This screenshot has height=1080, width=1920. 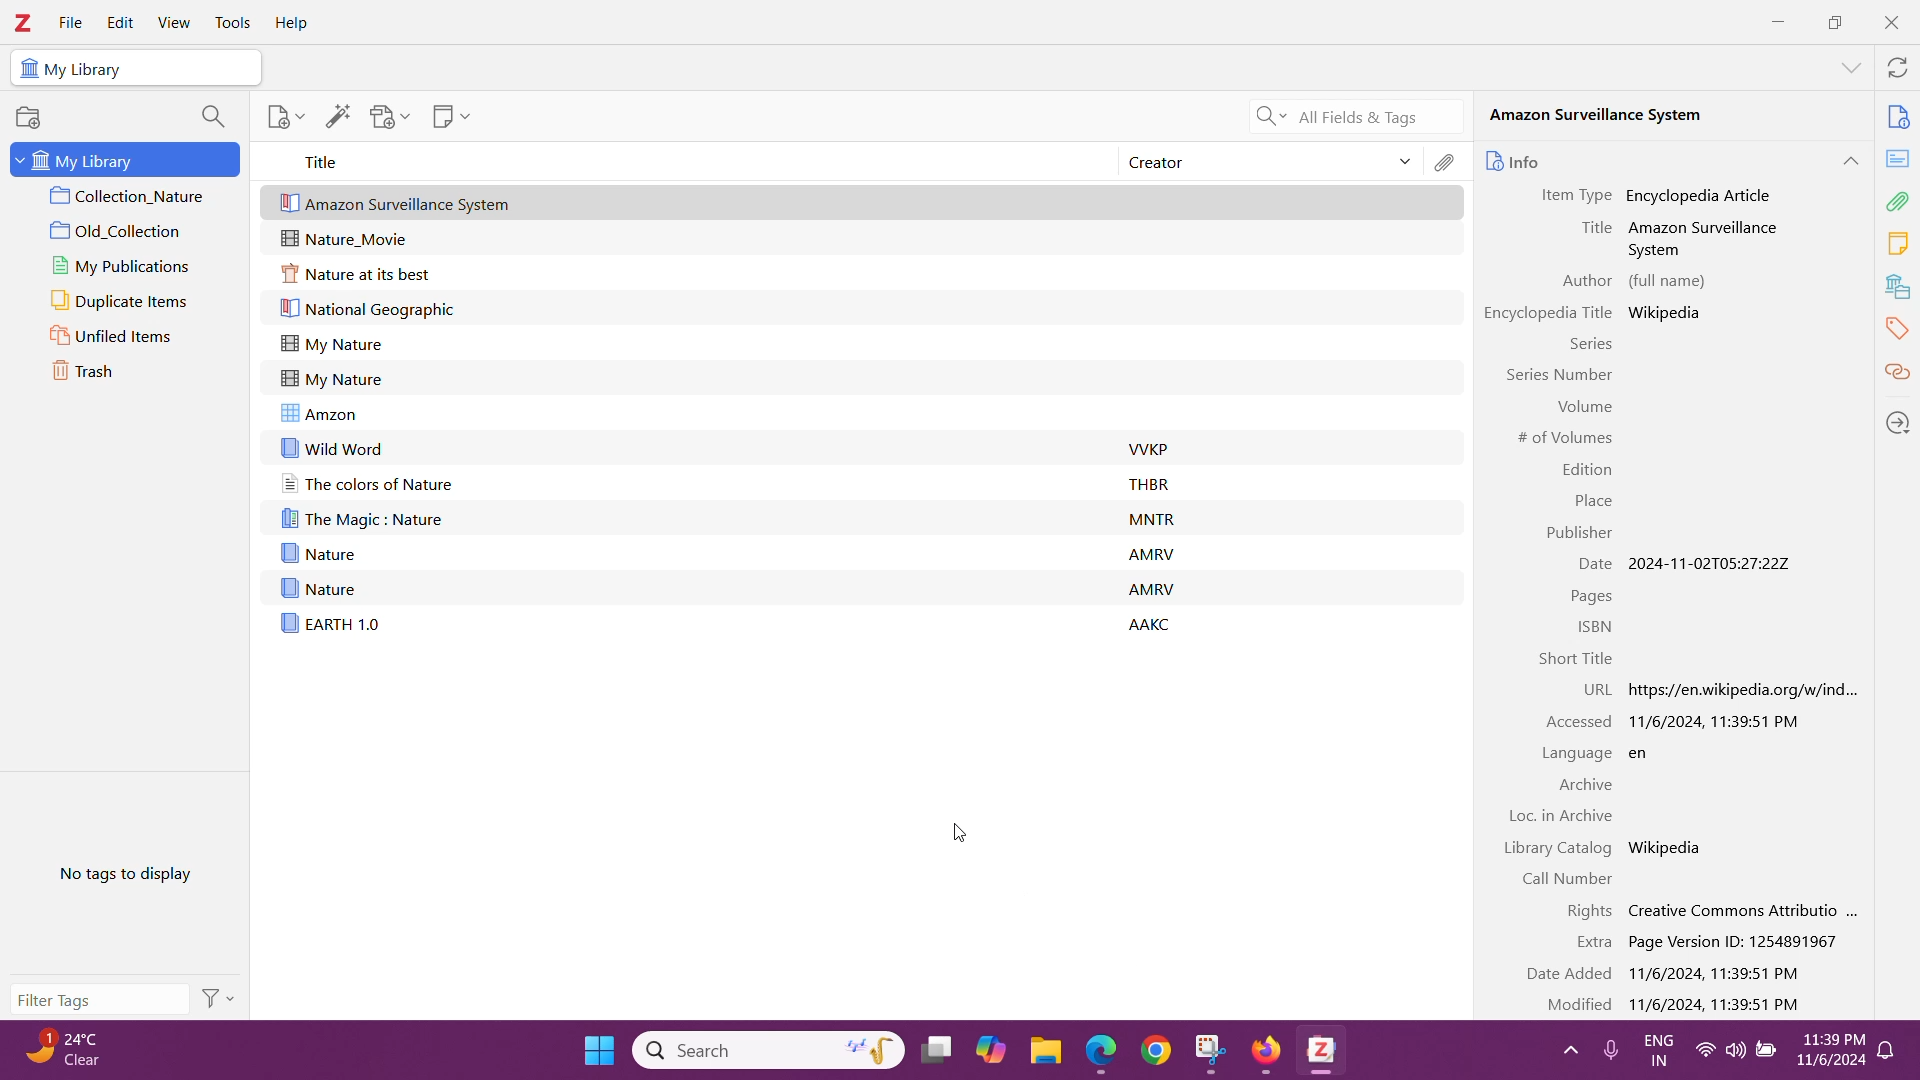 What do you see at coordinates (1269, 1051) in the screenshot?
I see `Firefox browser` at bounding box center [1269, 1051].